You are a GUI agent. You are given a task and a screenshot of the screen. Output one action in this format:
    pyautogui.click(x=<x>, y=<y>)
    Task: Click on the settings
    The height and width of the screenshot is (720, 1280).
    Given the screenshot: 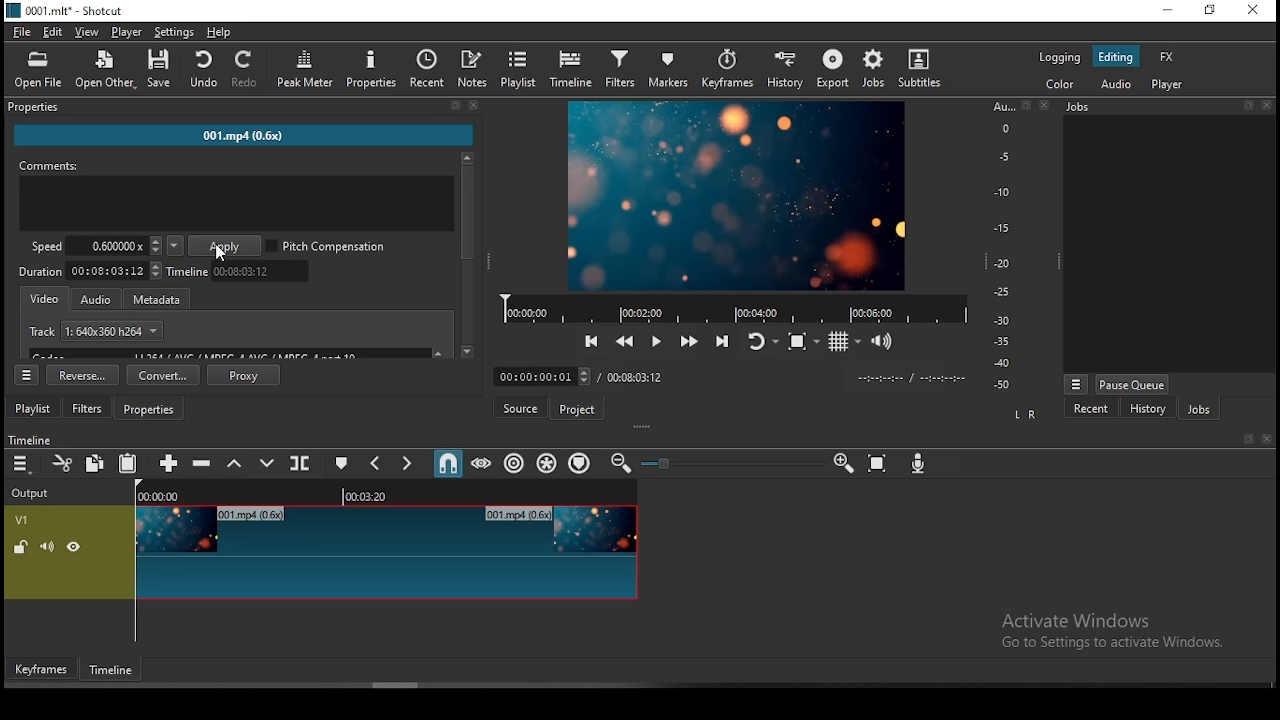 What is the action you would take?
    pyautogui.click(x=175, y=31)
    